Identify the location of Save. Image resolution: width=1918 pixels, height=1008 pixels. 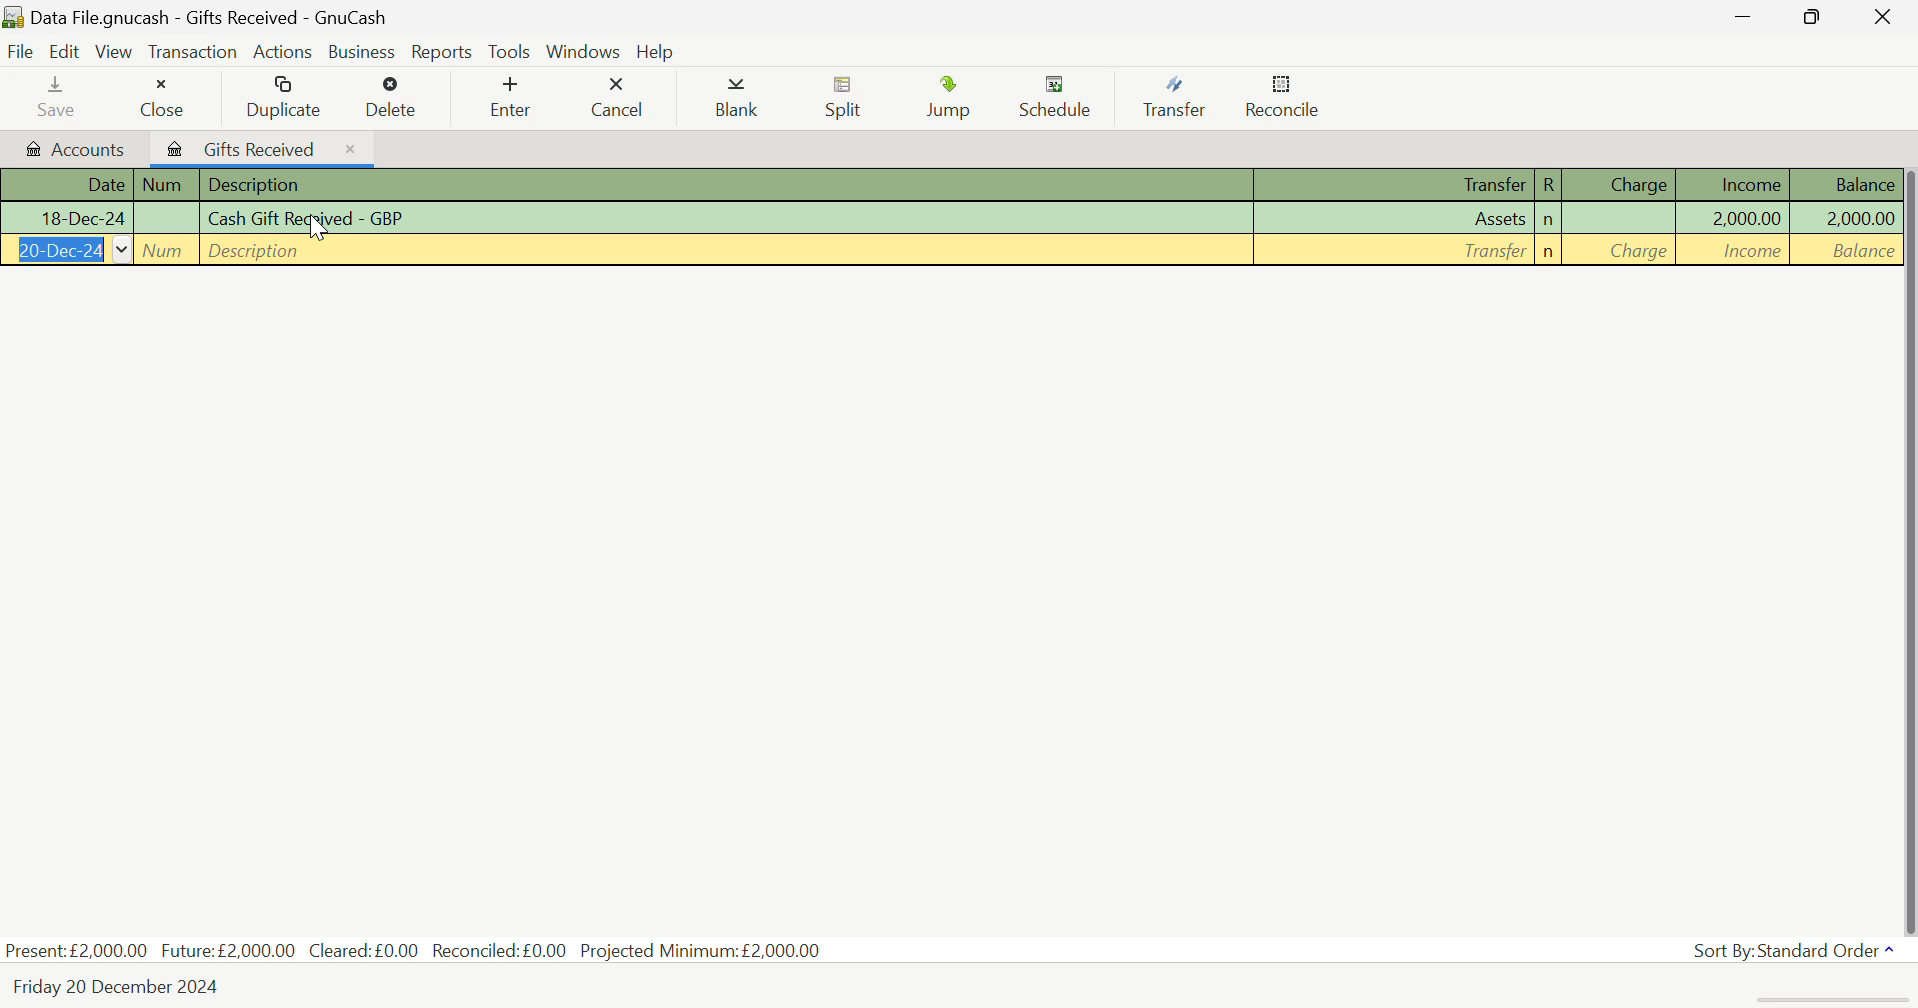
(58, 95).